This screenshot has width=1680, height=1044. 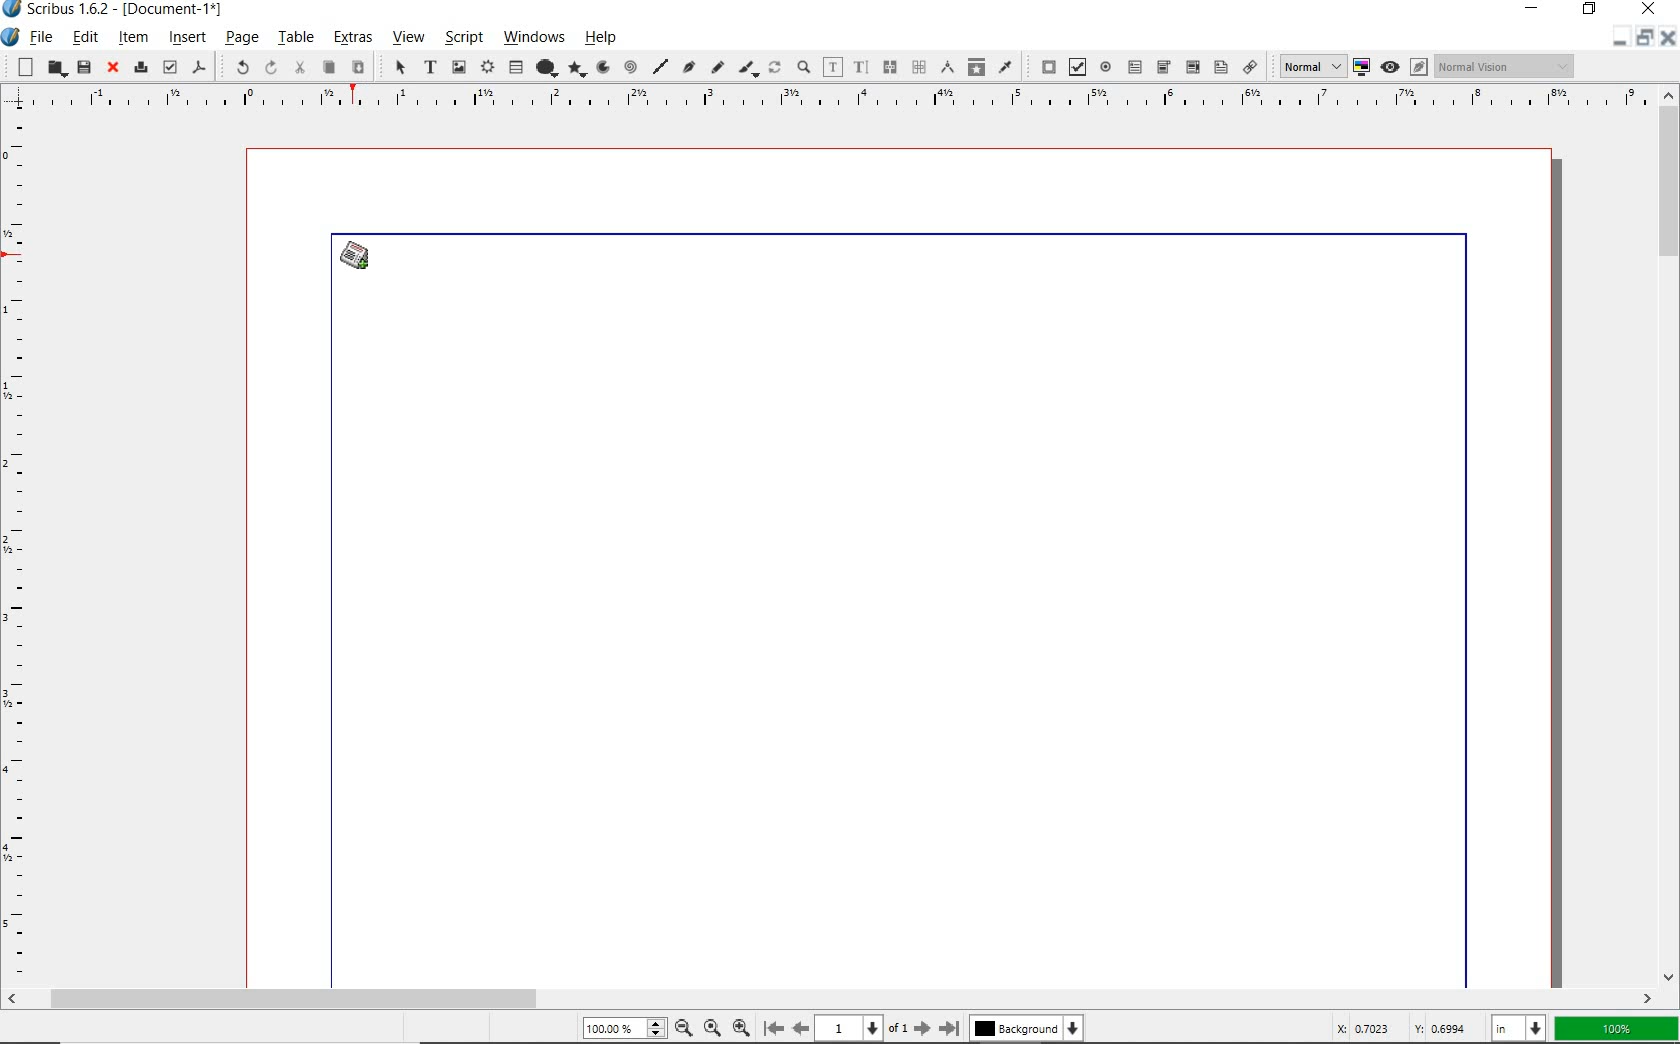 What do you see at coordinates (798, 1028) in the screenshot?
I see `Previous Page` at bounding box center [798, 1028].